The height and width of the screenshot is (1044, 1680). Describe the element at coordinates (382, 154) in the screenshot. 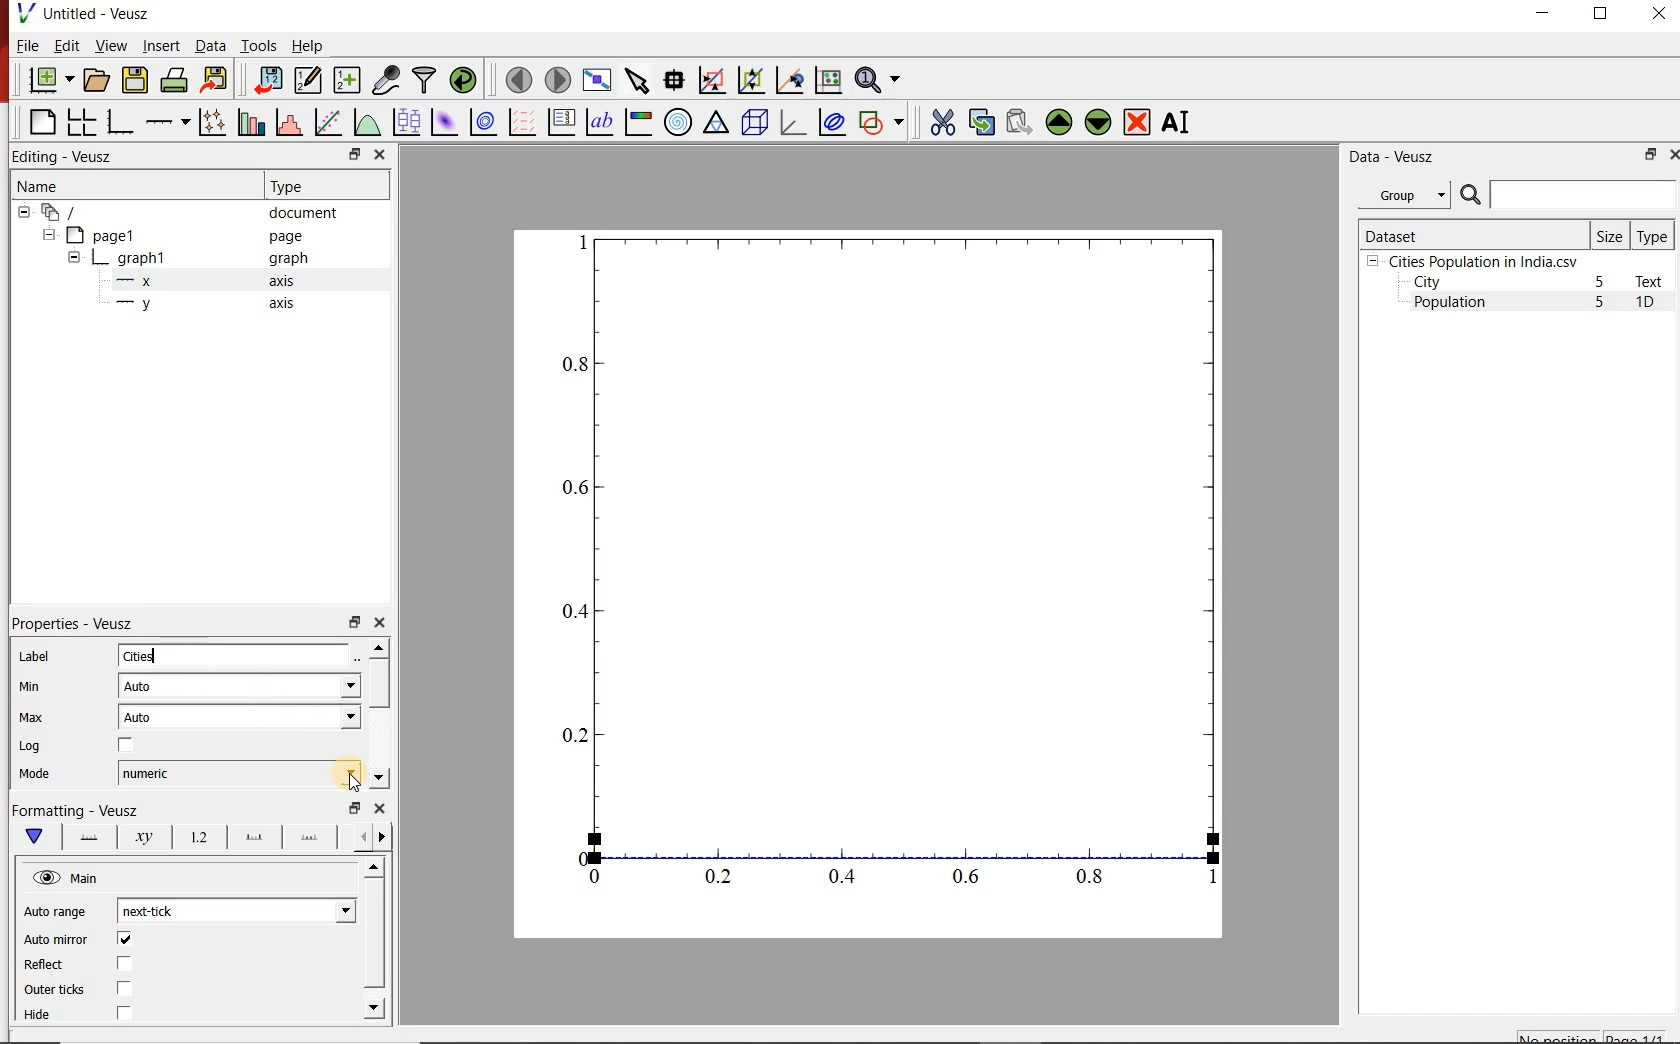

I see `close` at that location.